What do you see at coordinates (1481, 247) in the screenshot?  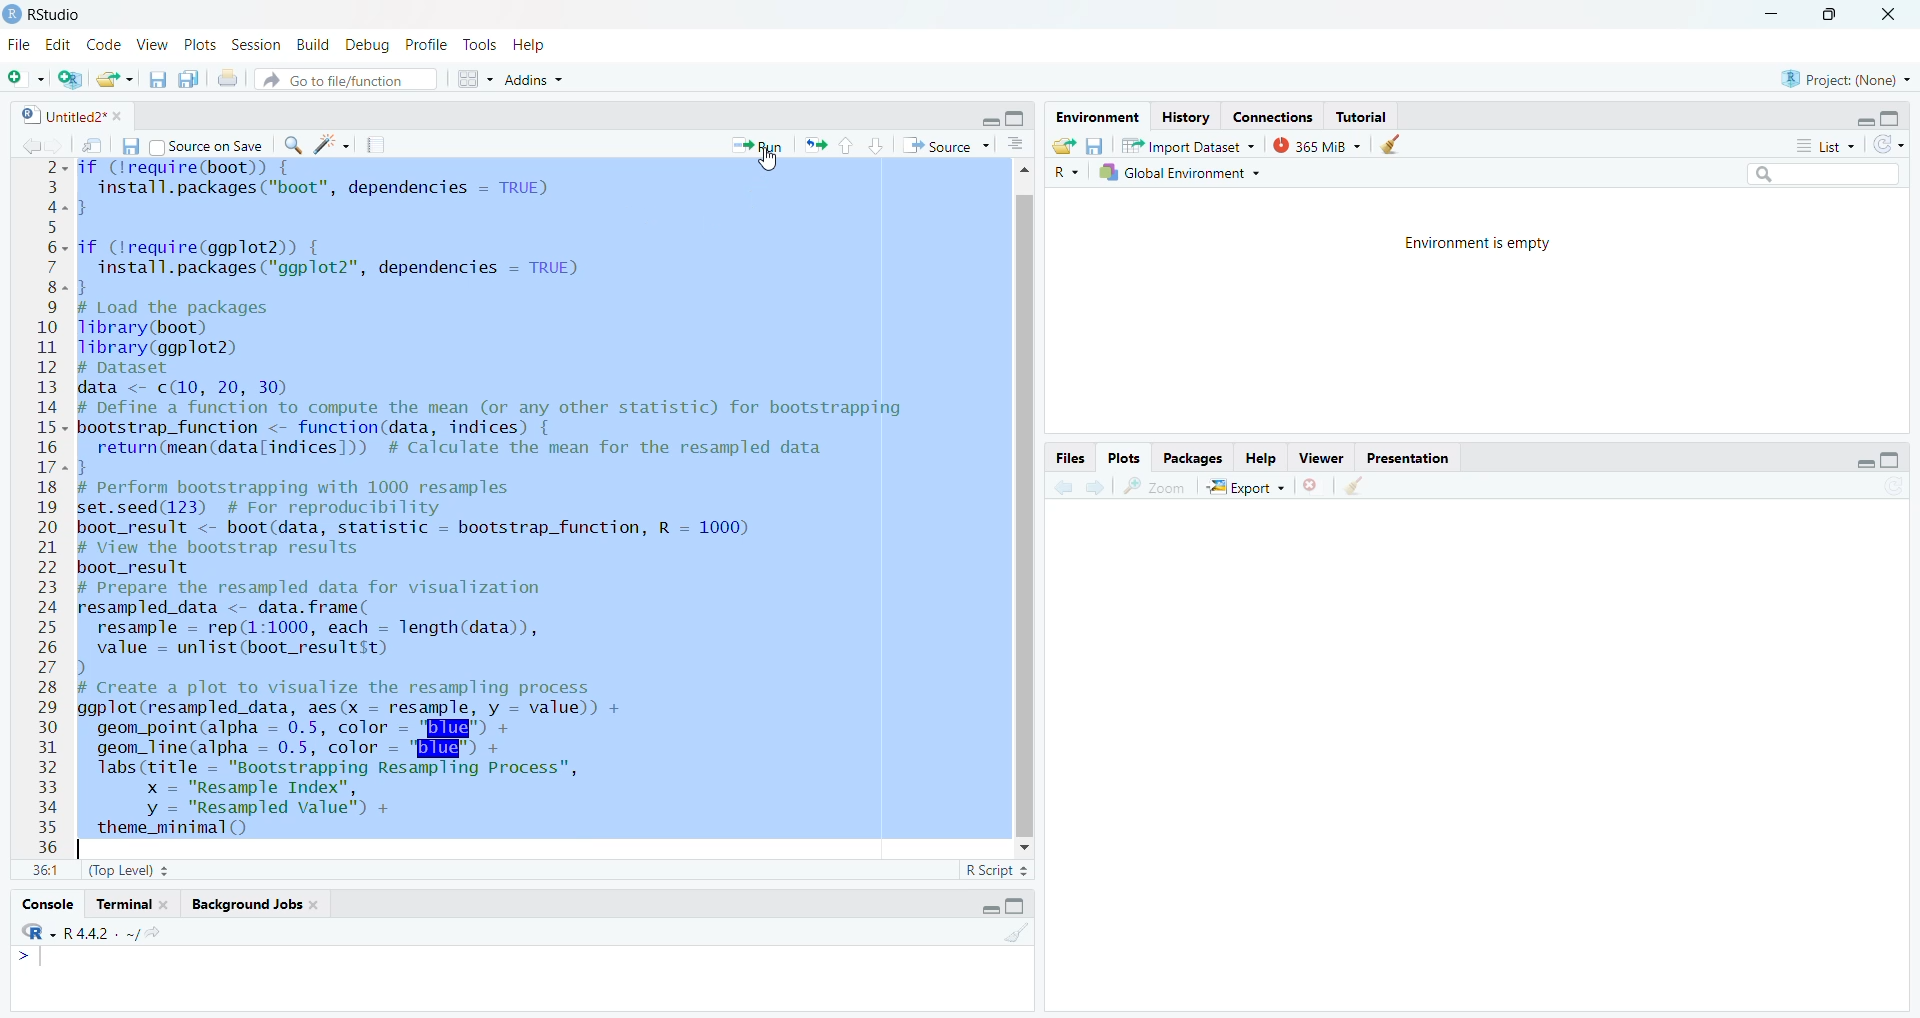 I see `Environment is empty` at bounding box center [1481, 247].